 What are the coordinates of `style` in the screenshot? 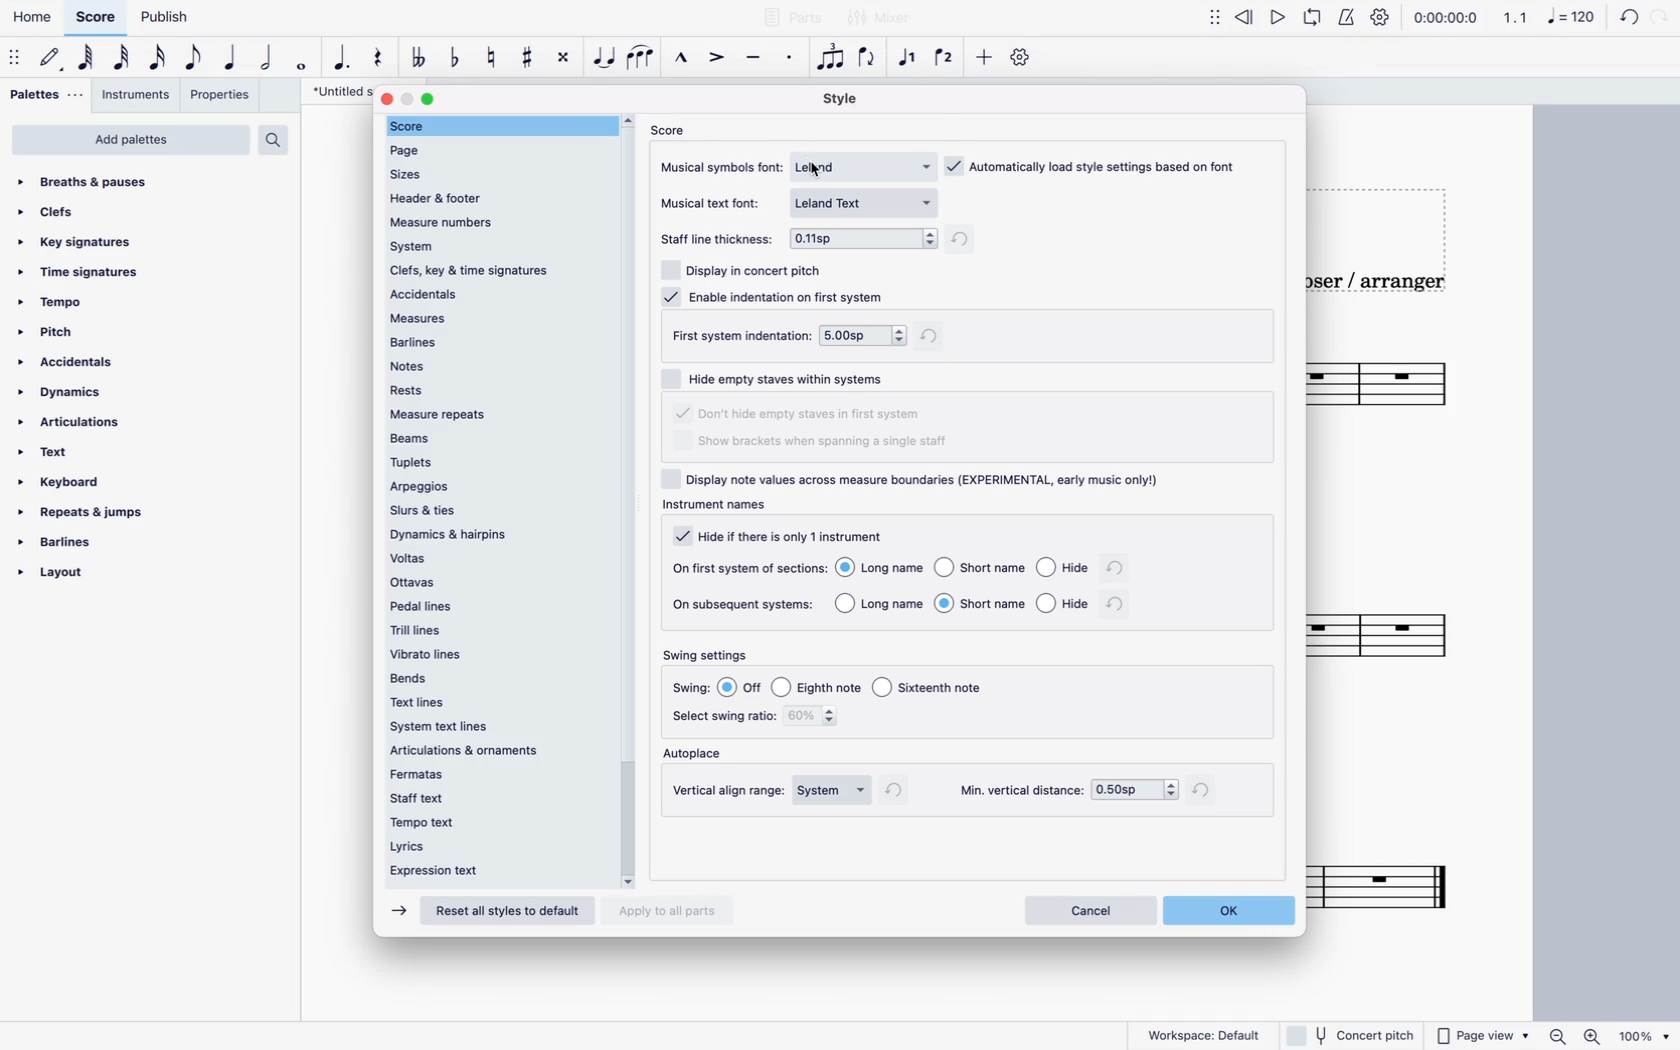 It's located at (849, 100).